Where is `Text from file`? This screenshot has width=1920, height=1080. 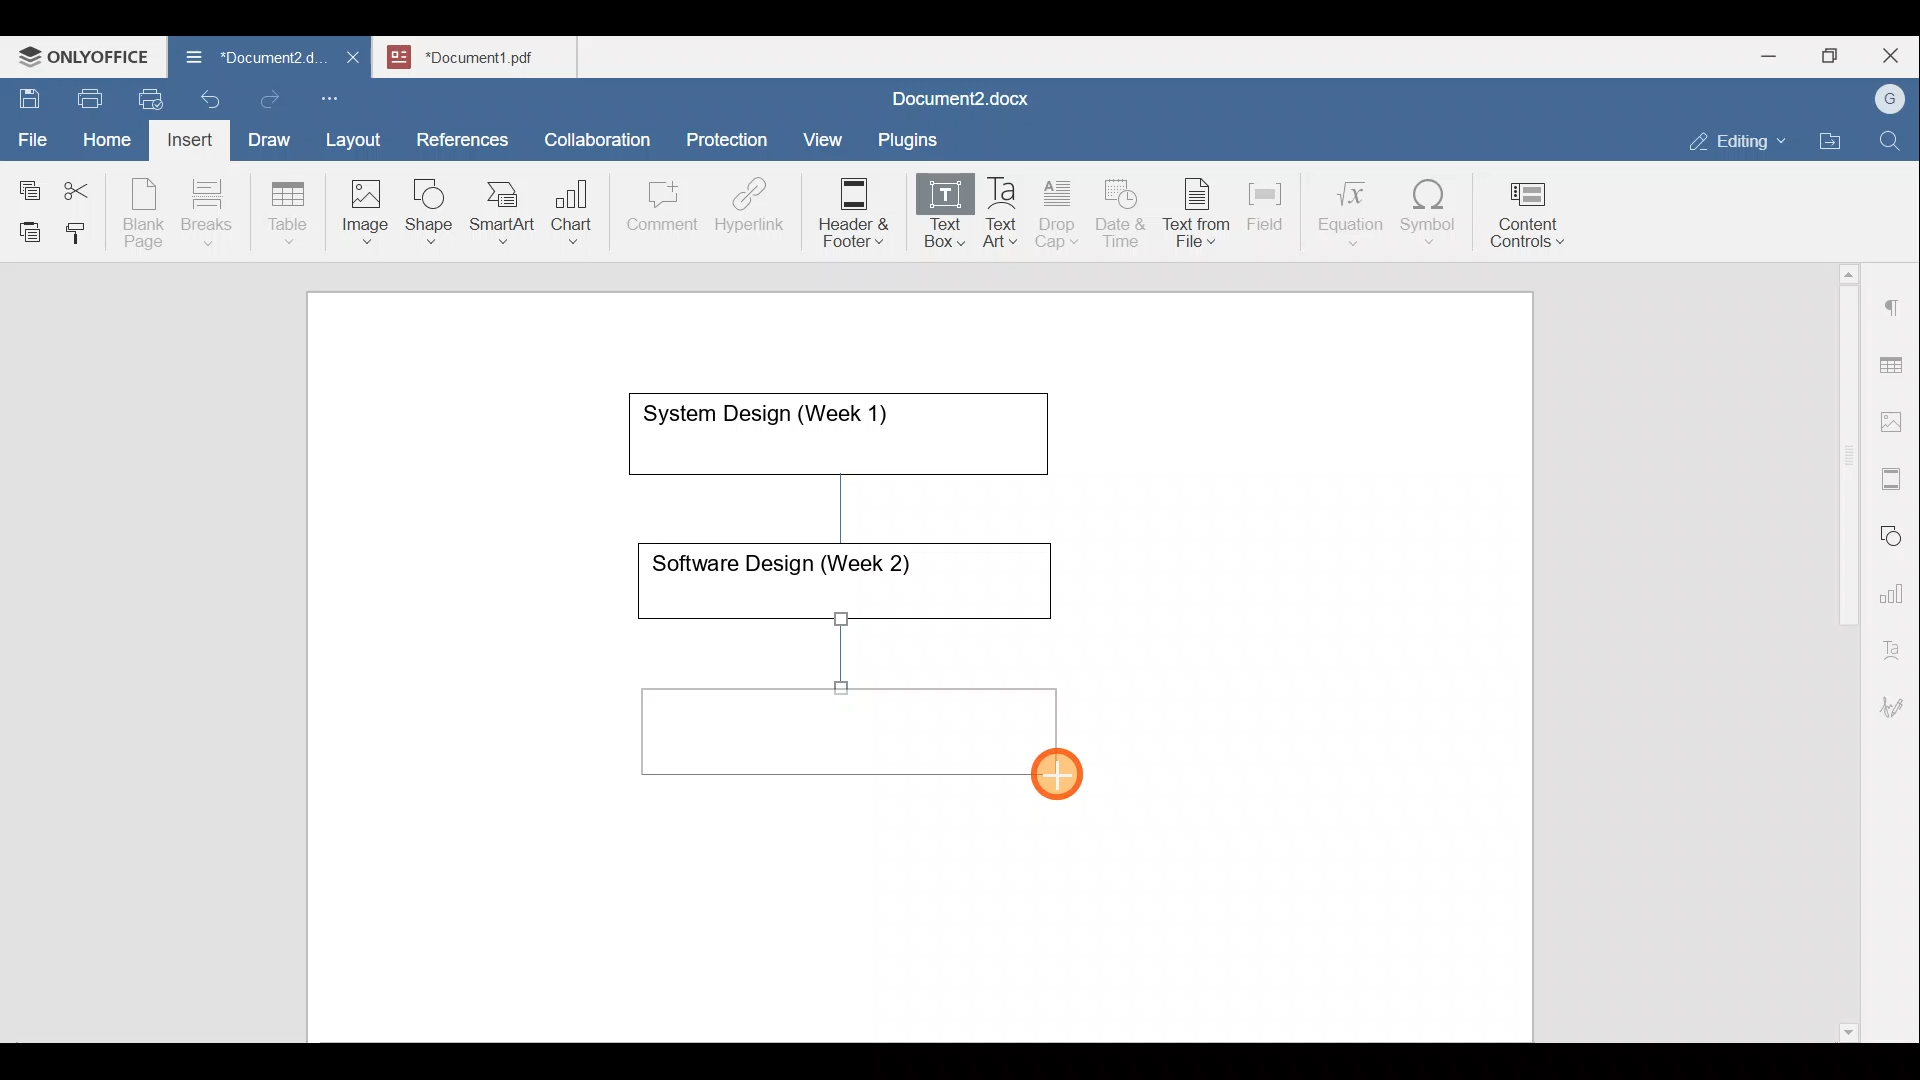 Text from file is located at coordinates (1200, 211).